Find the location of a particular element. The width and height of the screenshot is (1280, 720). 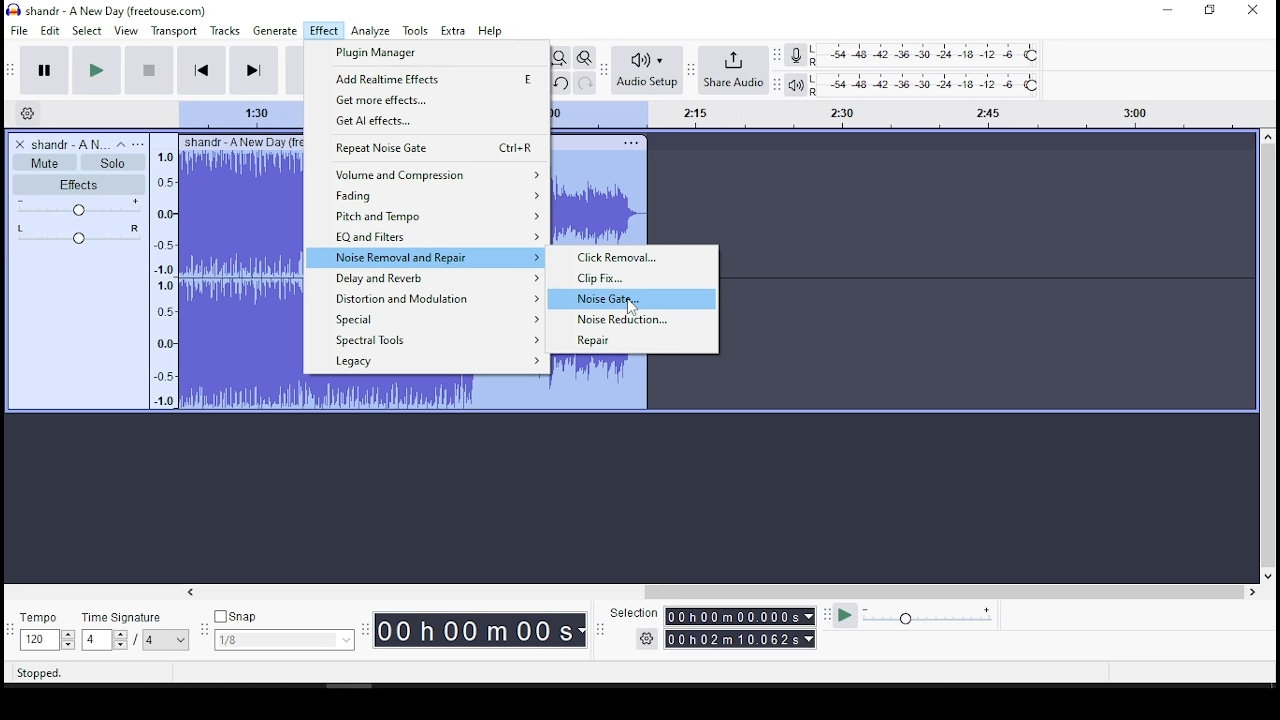

close window is located at coordinates (1255, 11).